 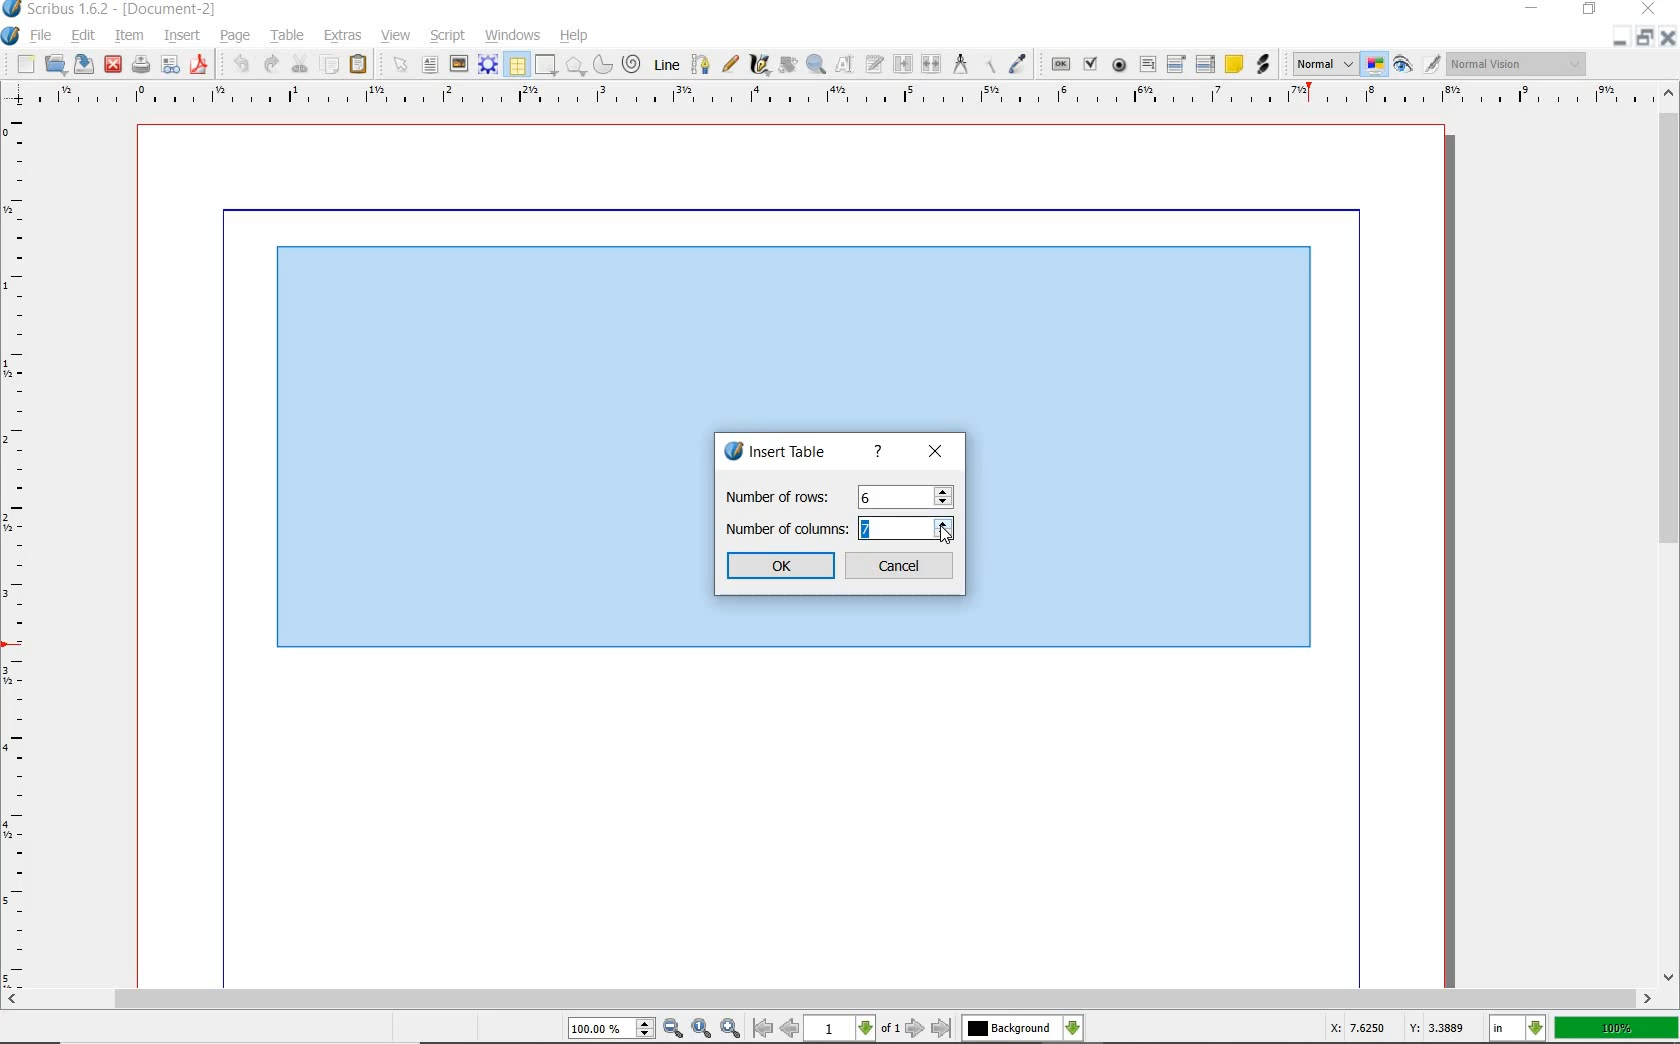 What do you see at coordinates (852, 97) in the screenshot?
I see `ruler` at bounding box center [852, 97].